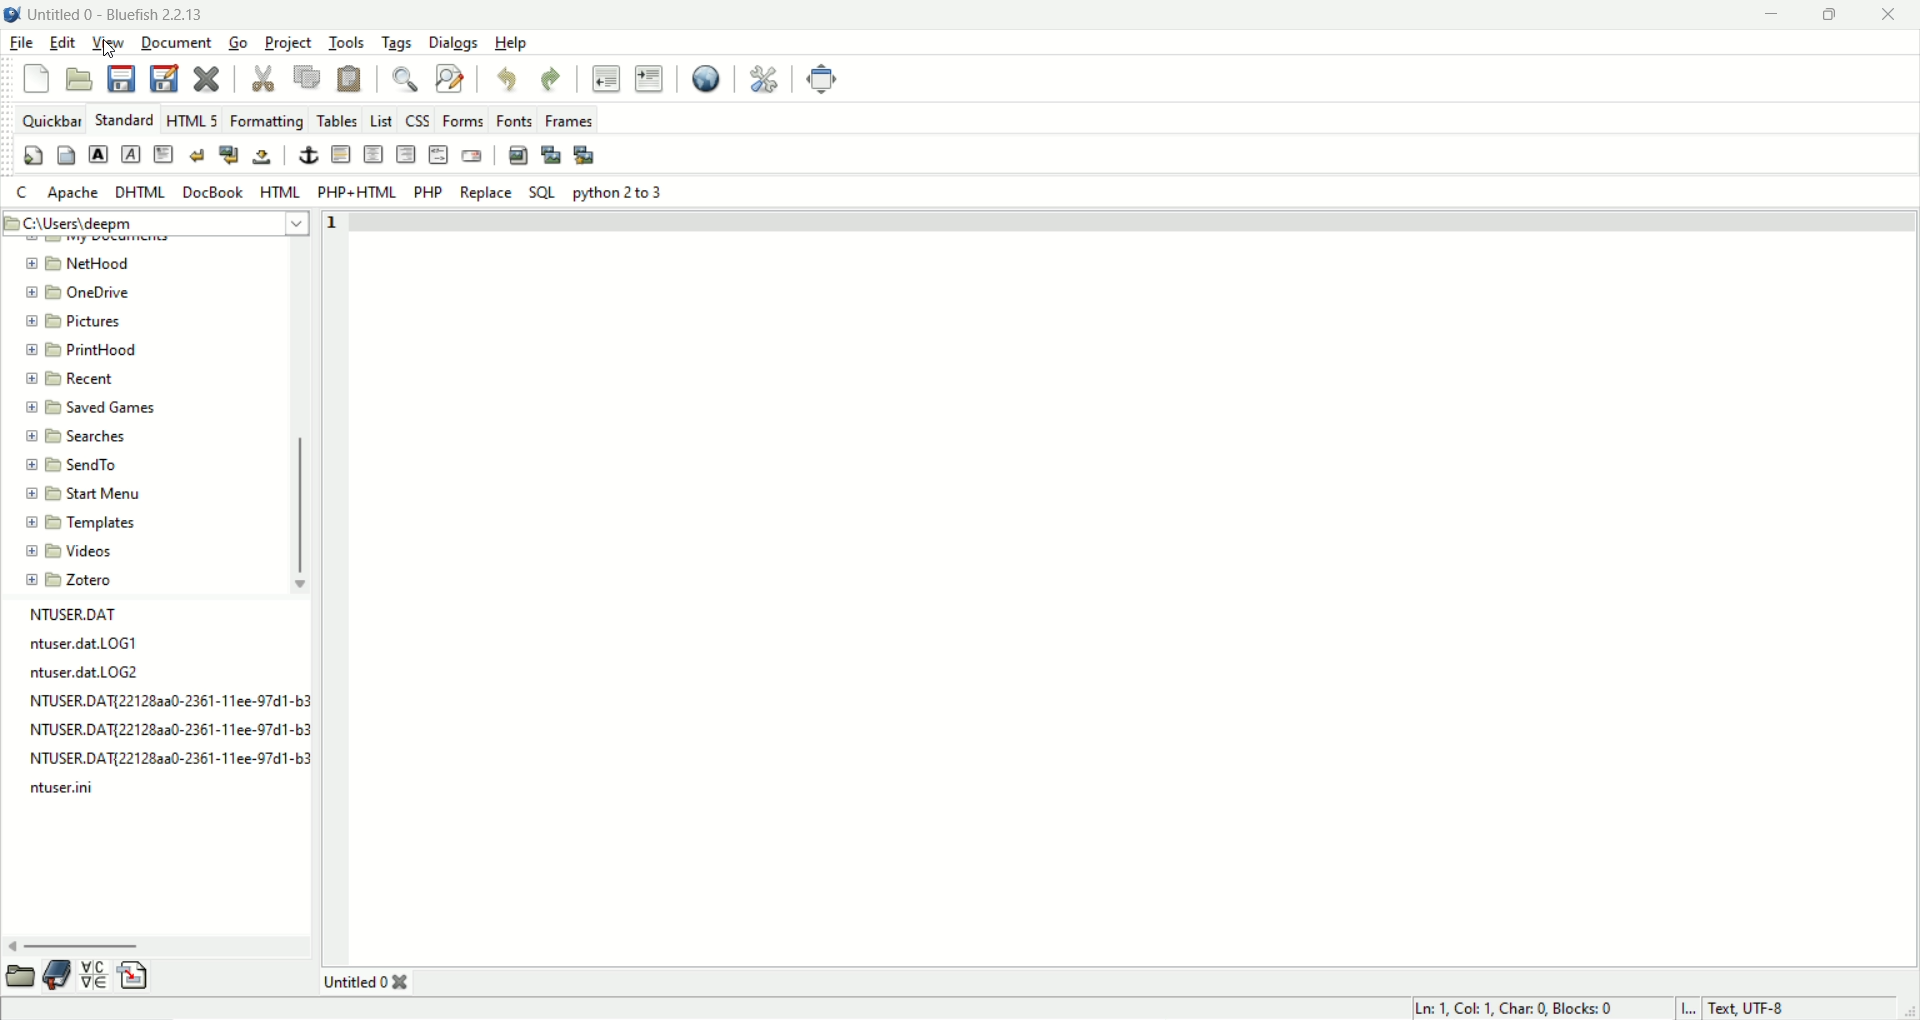 The image size is (1920, 1020). I want to click on fonts, so click(515, 119).